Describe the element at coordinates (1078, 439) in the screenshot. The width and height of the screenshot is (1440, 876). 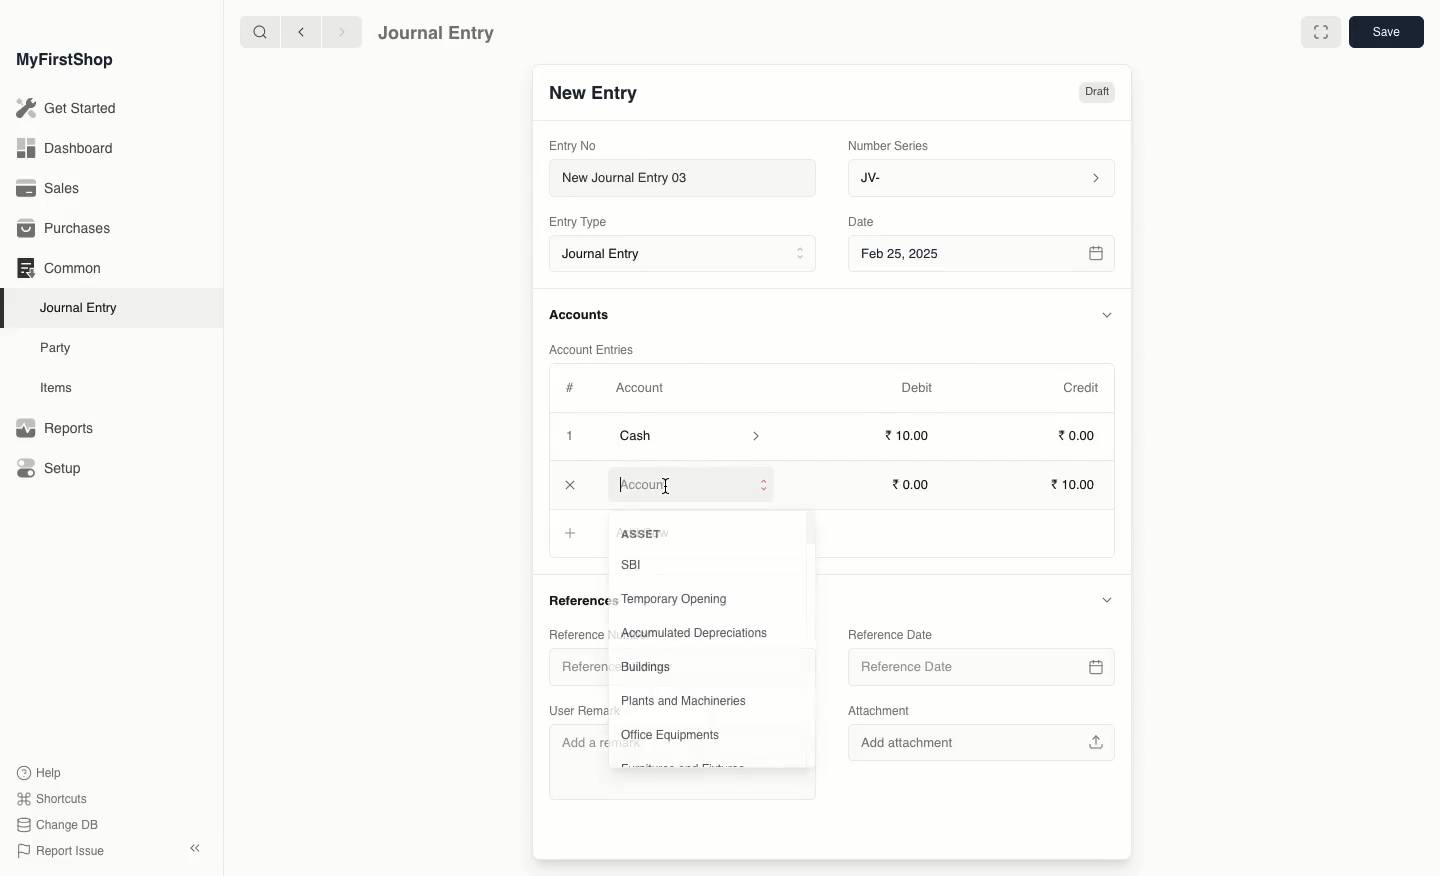
I see `0.00` at that location.